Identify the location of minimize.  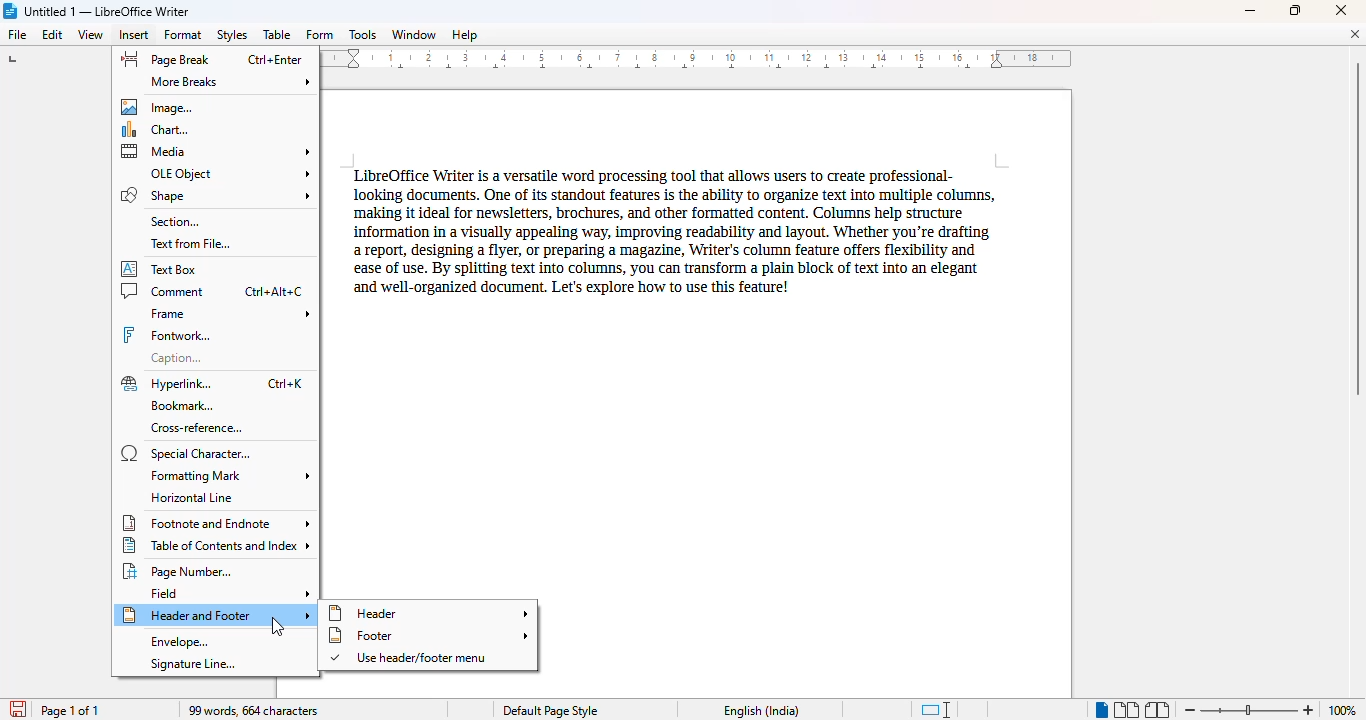
(1251, 11).